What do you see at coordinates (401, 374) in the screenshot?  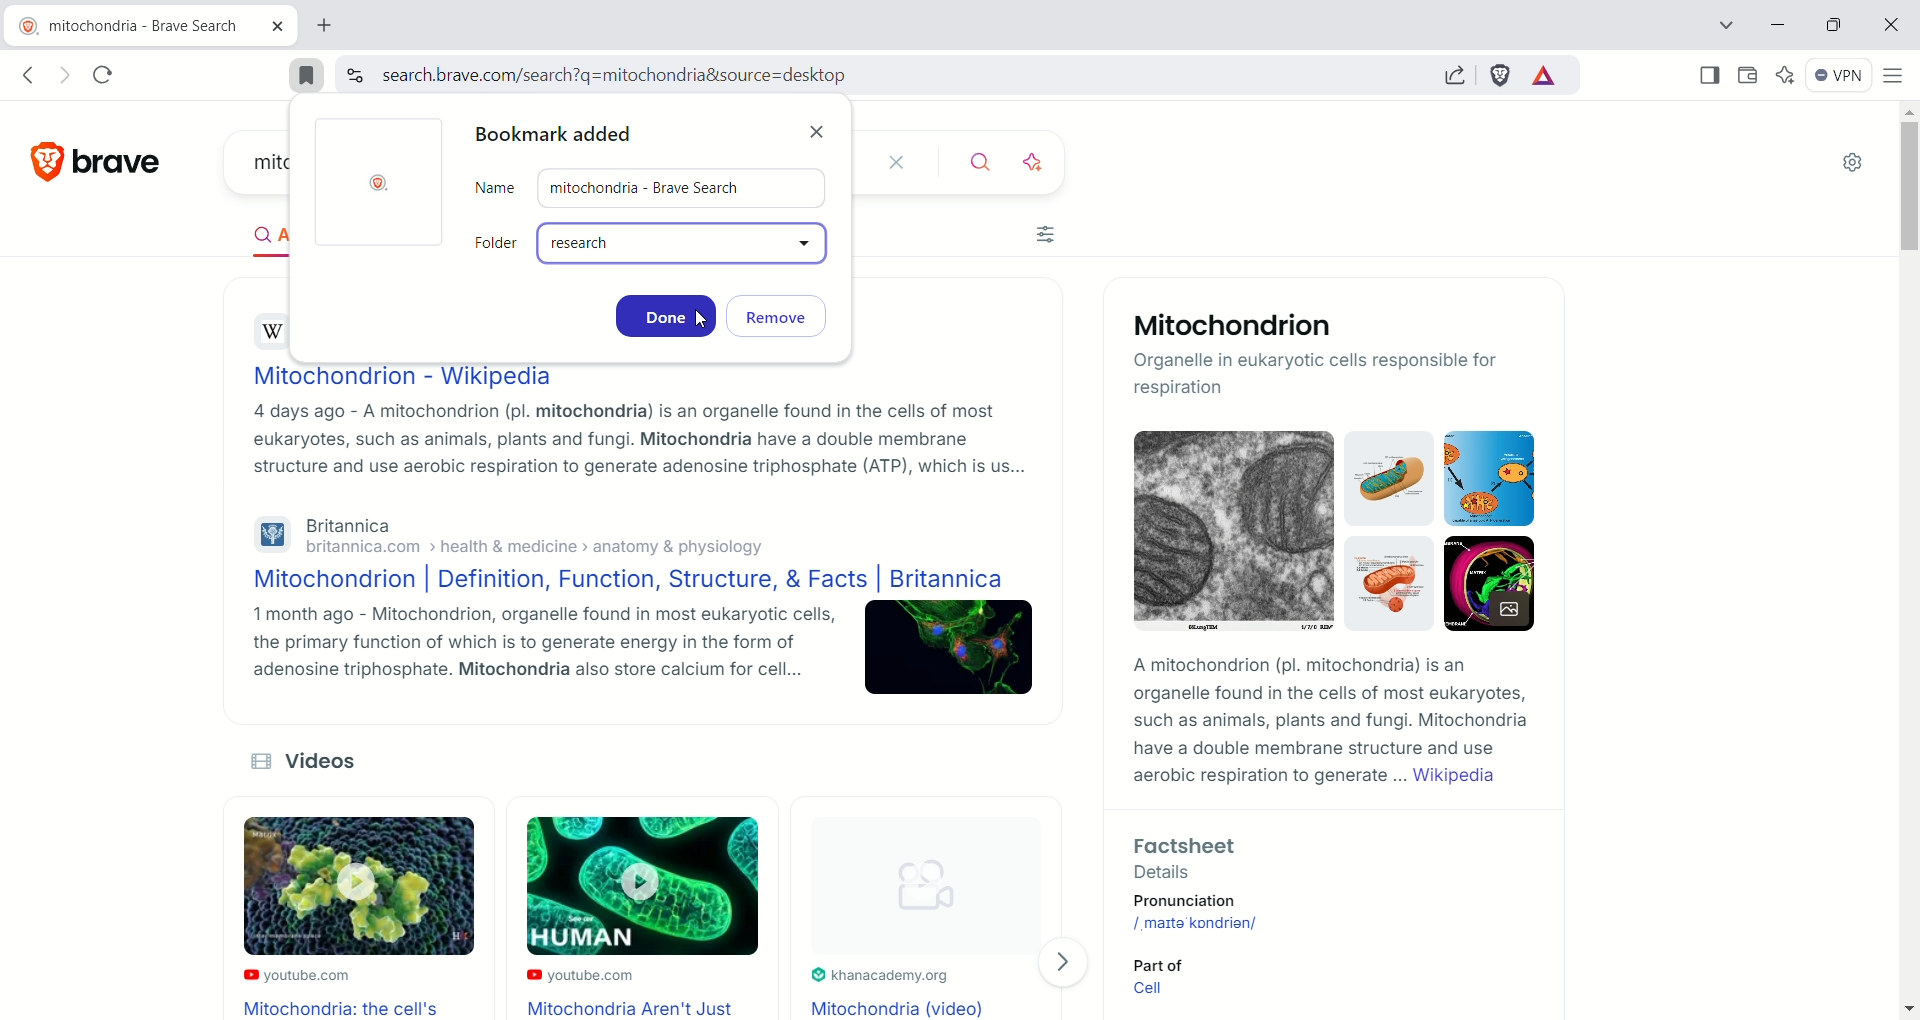 I see `Mitochondrion - Wikipedia` at bounding box center [401, 374].